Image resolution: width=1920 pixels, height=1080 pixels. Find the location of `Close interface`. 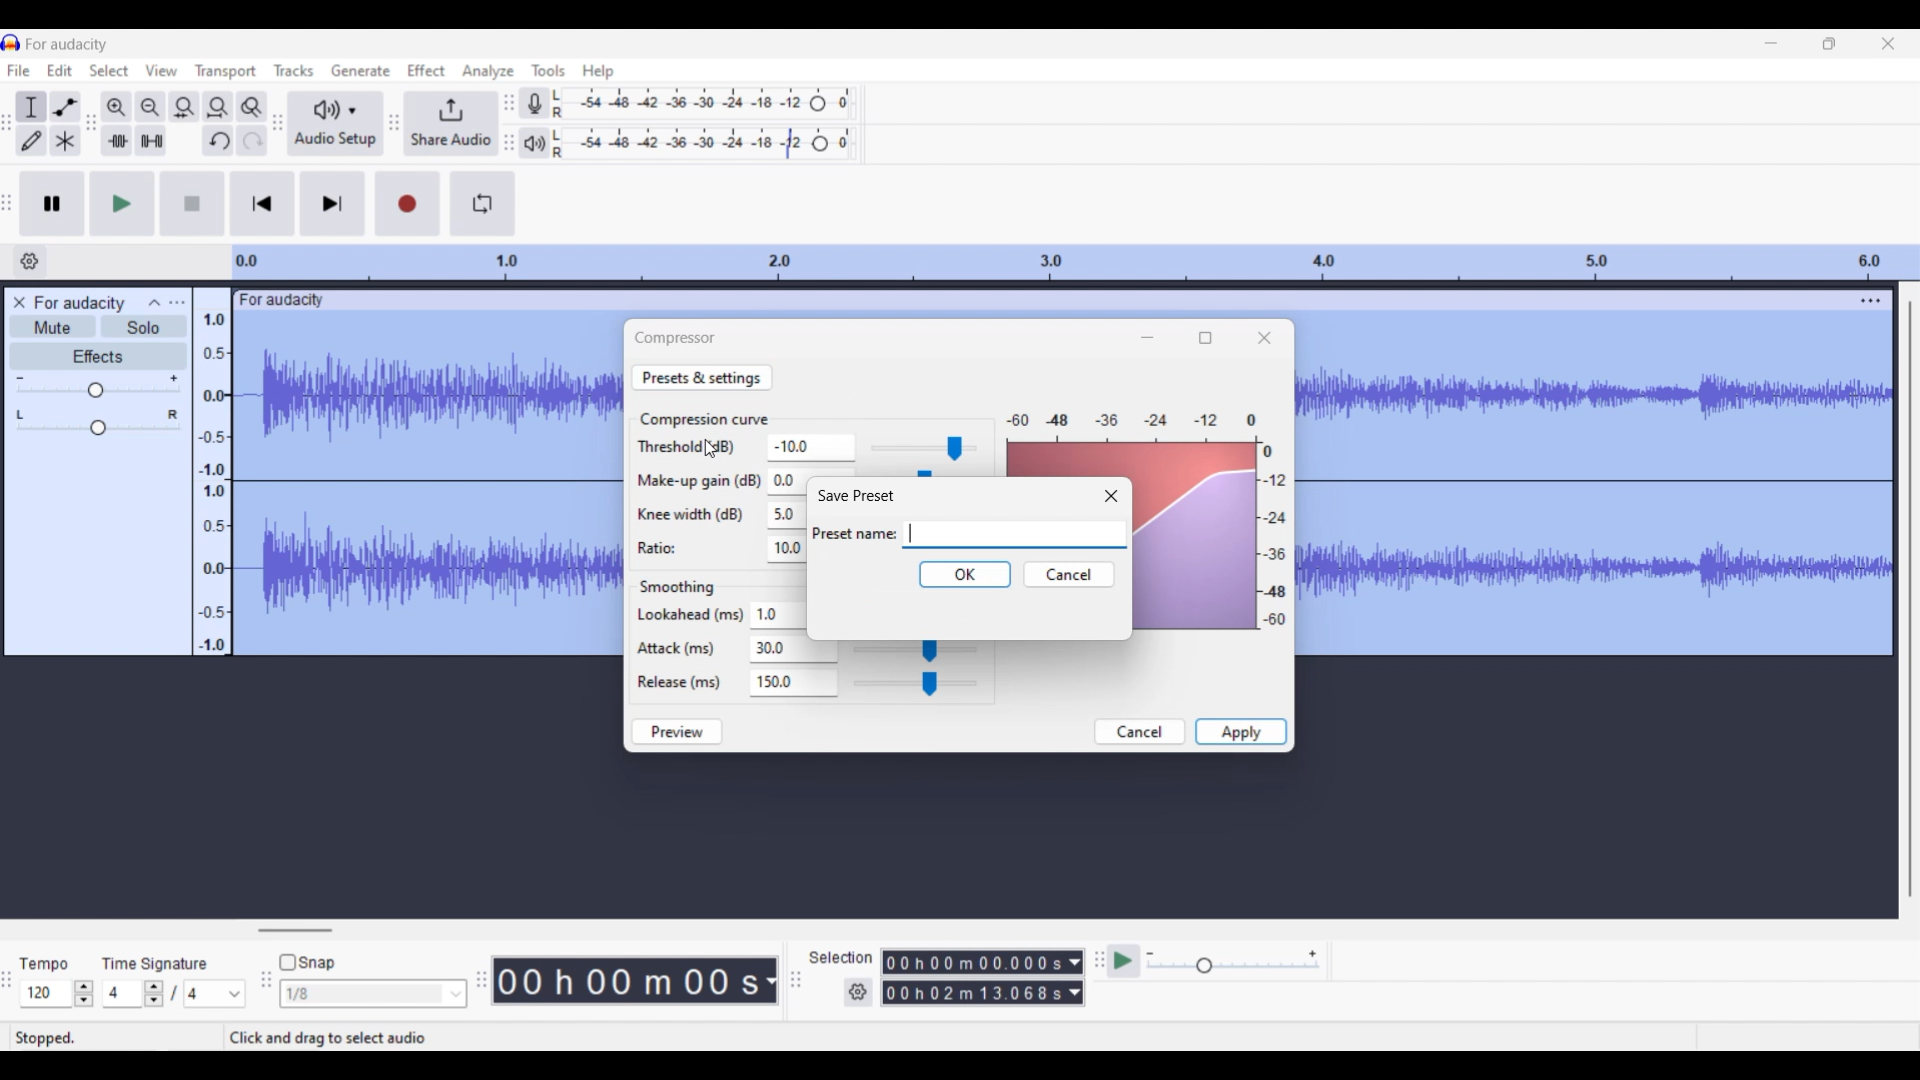

Close interface is located at coordinates (1889, 44).